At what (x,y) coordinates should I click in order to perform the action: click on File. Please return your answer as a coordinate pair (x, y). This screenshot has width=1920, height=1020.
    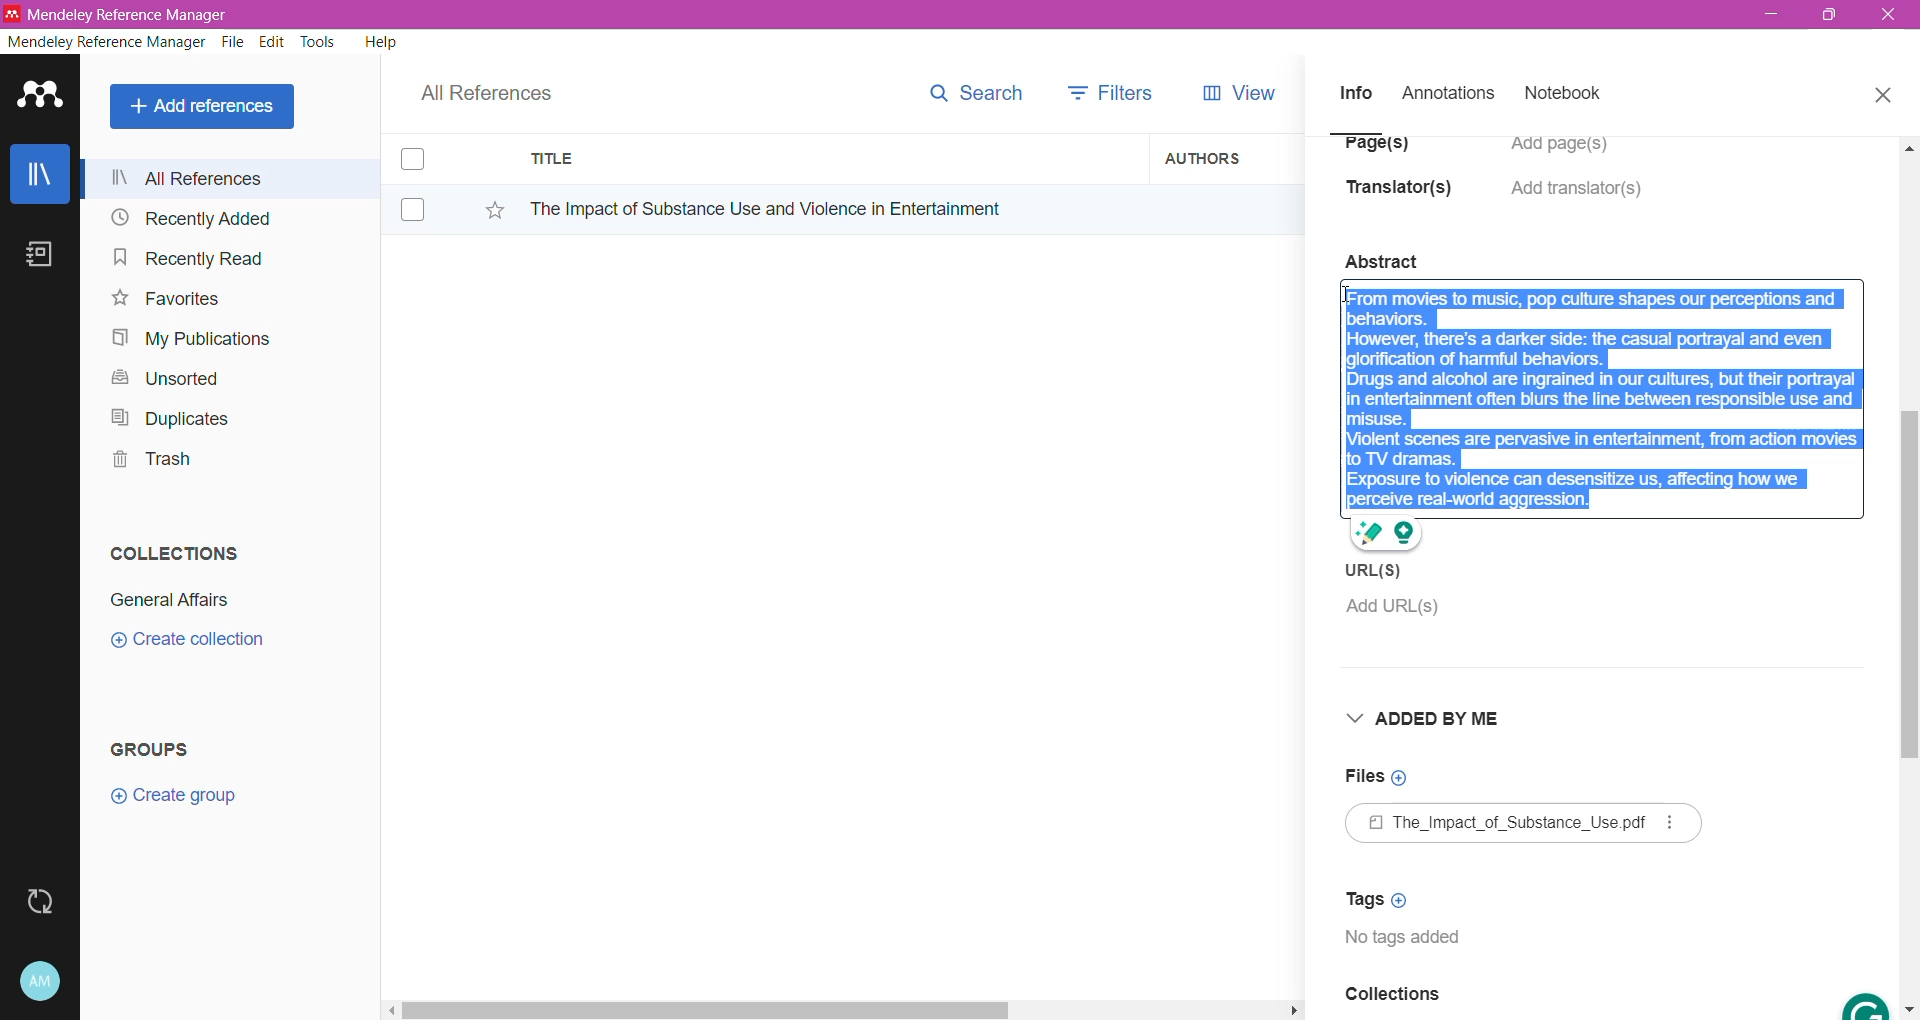
    Looking at the image, I should click on (233, 43).